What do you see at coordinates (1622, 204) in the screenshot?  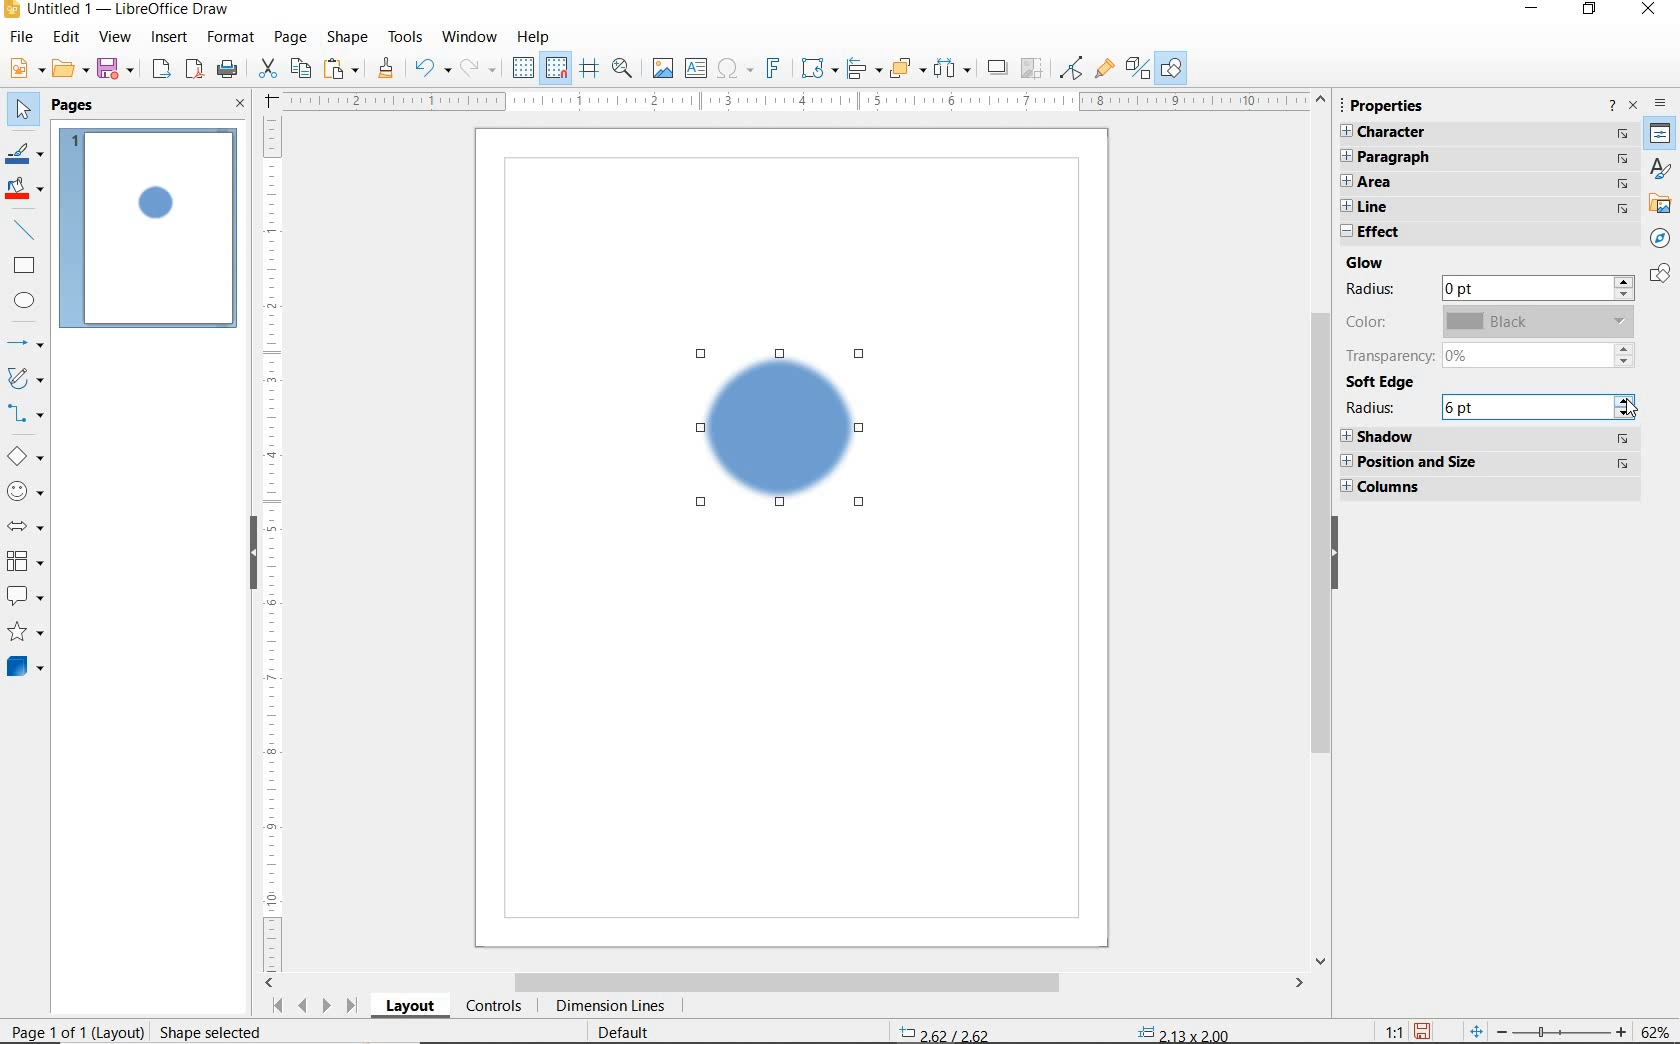 I see `navigate` at bounding box center [1622, 204].